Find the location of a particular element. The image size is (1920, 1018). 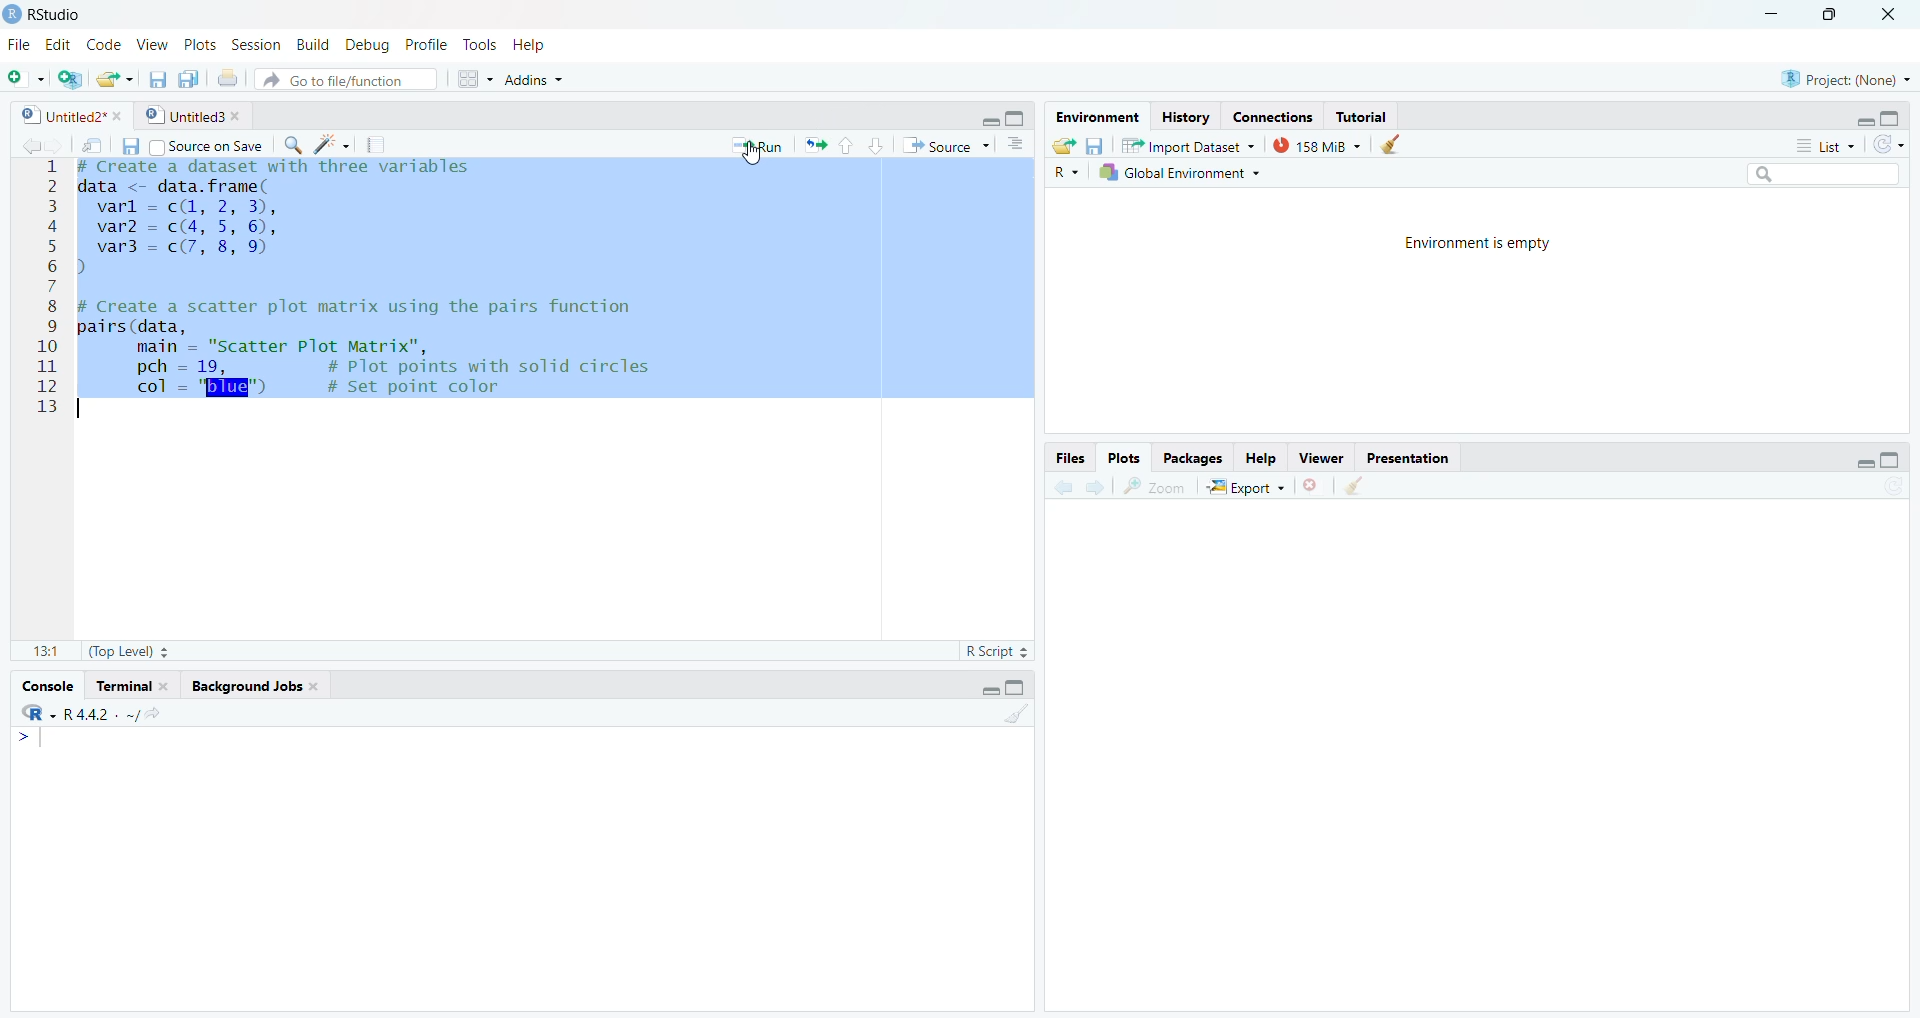

clear viewer items is located at coordinates (1397, 145).